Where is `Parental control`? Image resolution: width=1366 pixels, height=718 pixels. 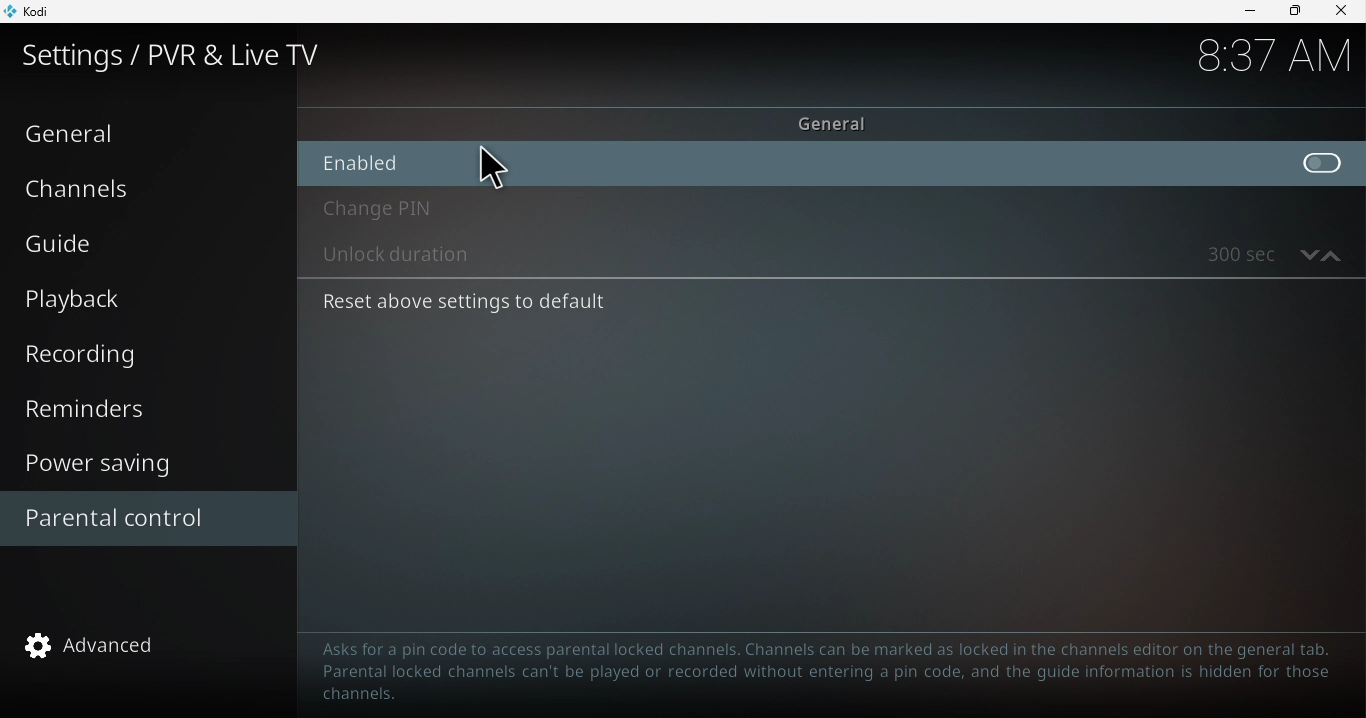
Parental control is located at coordinates (142, 517).